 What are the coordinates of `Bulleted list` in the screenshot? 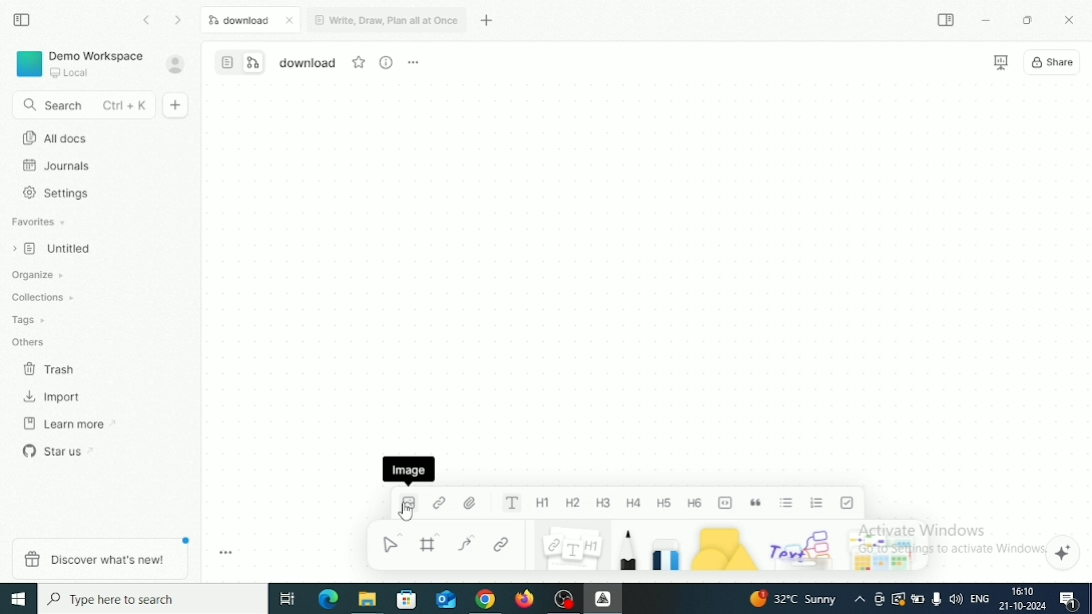 It's located at (787, 503).